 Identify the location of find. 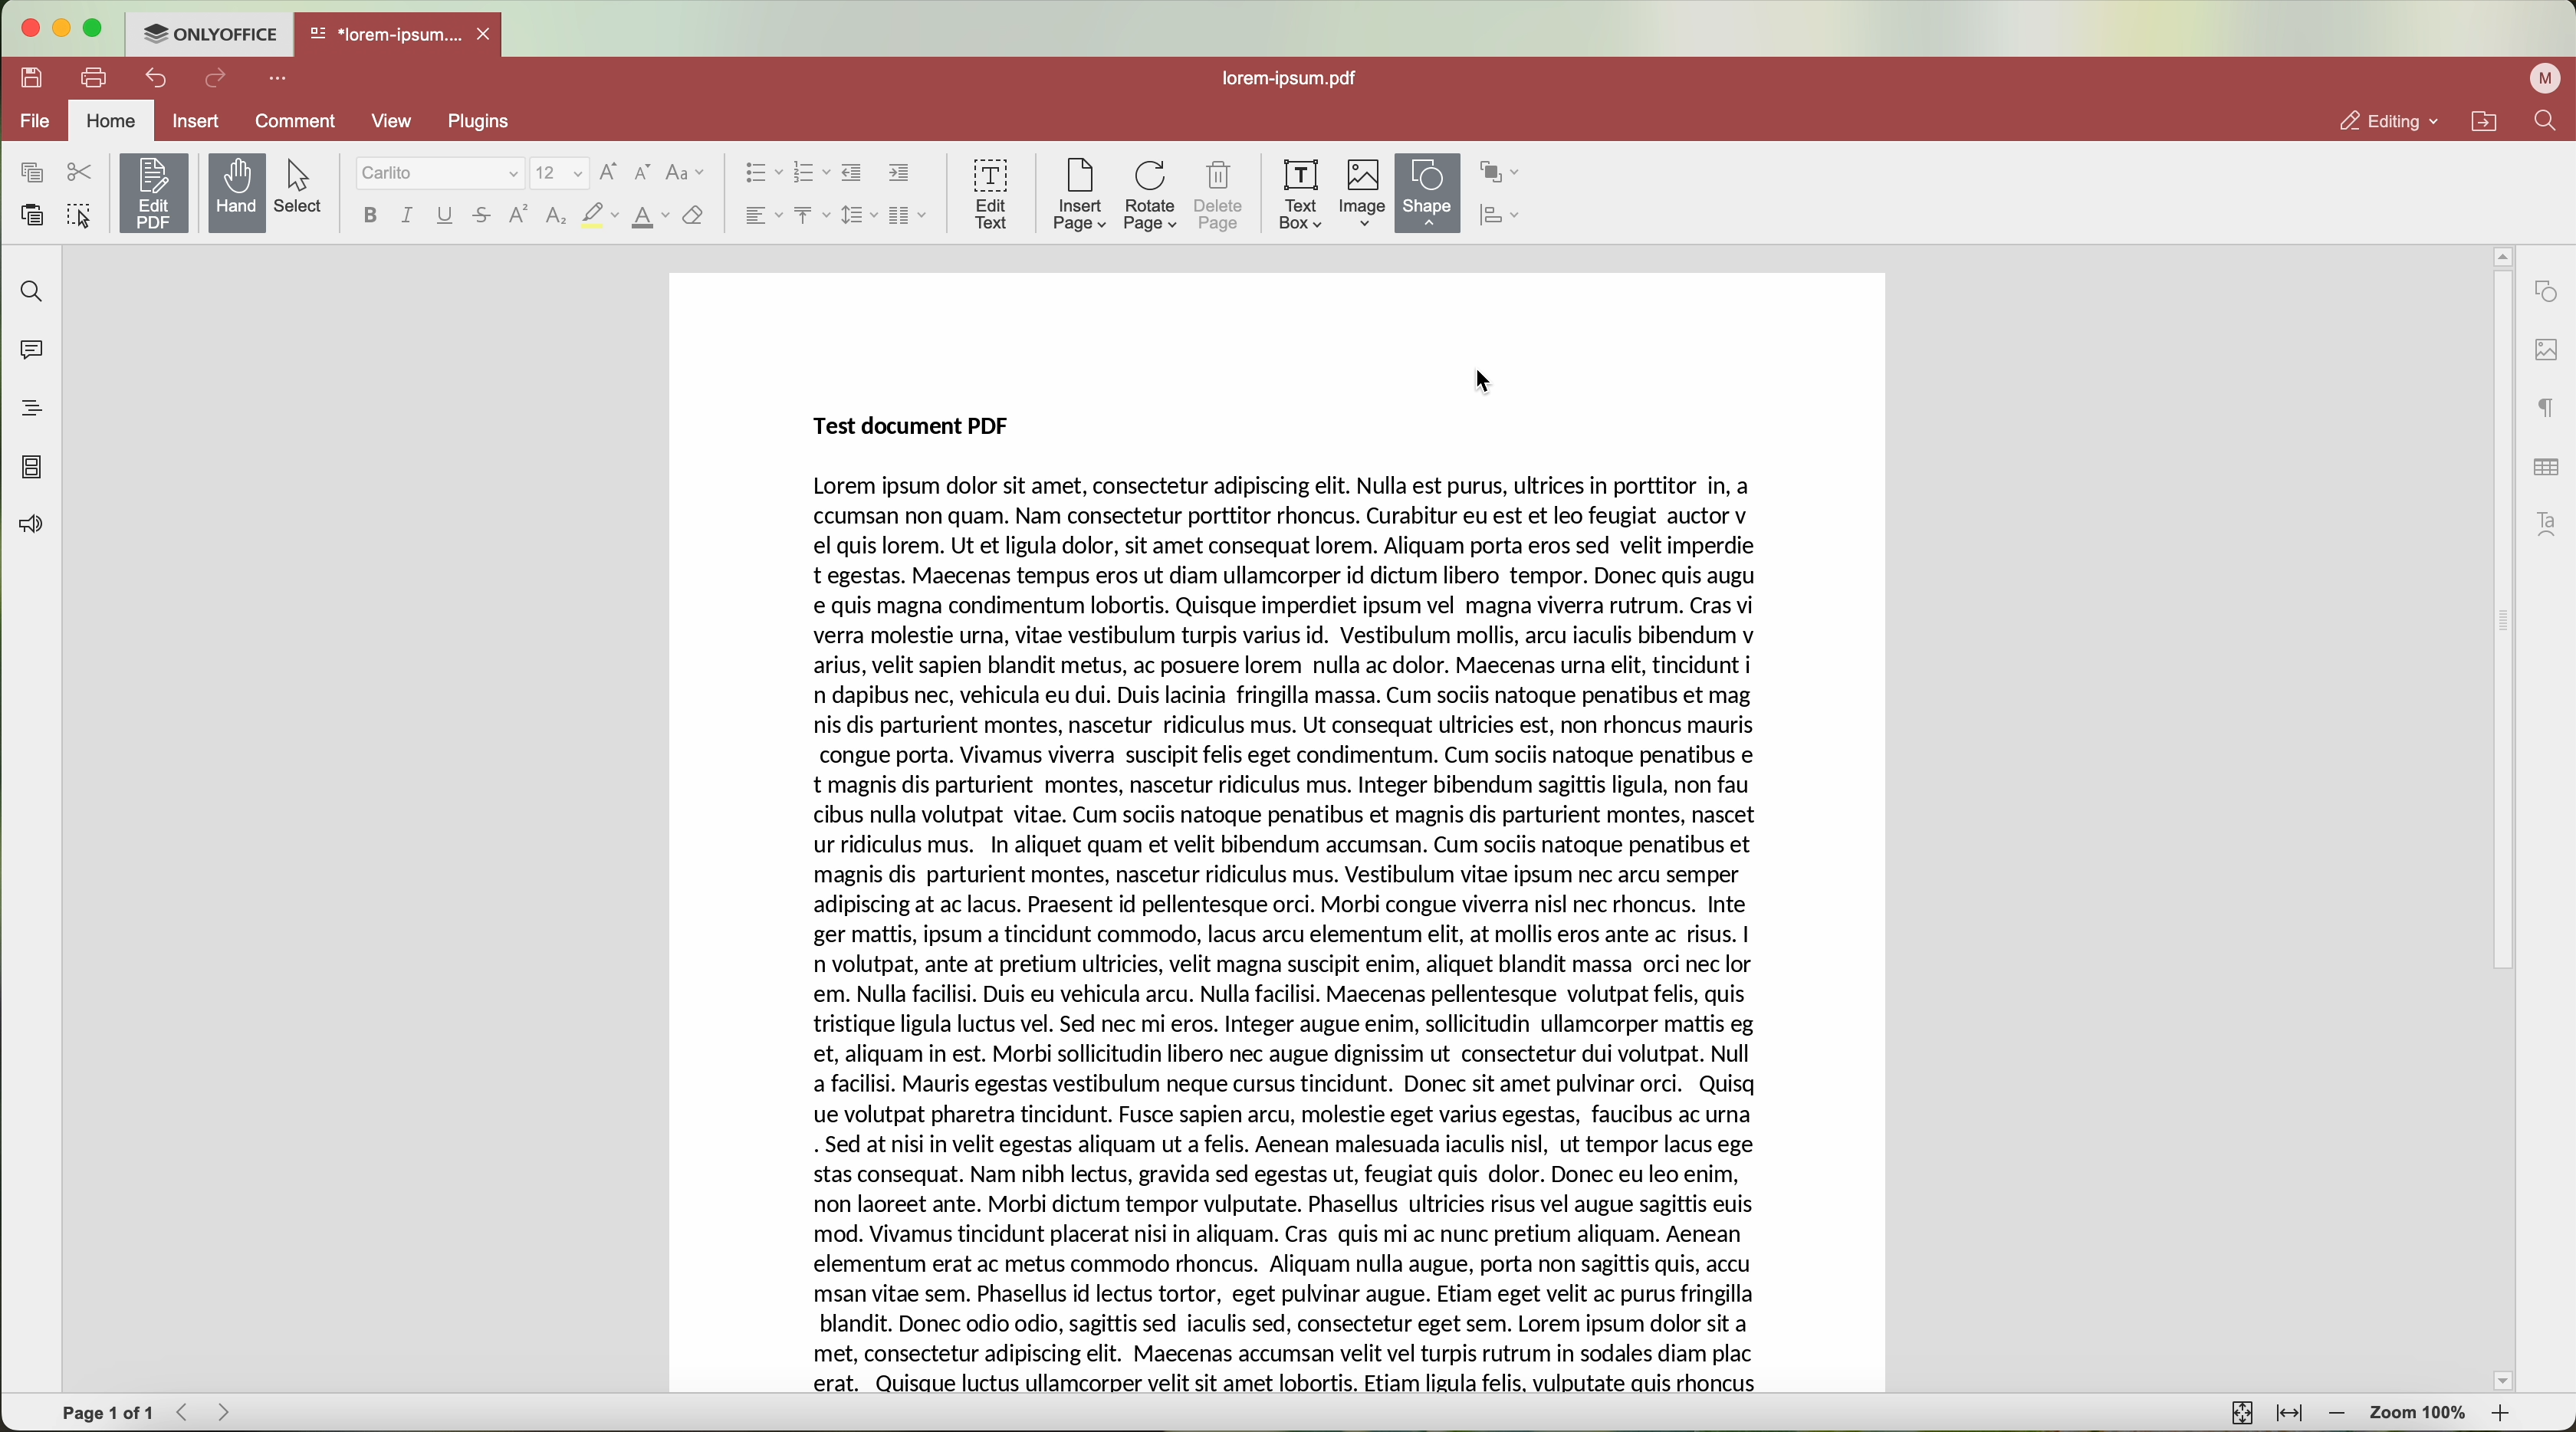
(2544, 123).